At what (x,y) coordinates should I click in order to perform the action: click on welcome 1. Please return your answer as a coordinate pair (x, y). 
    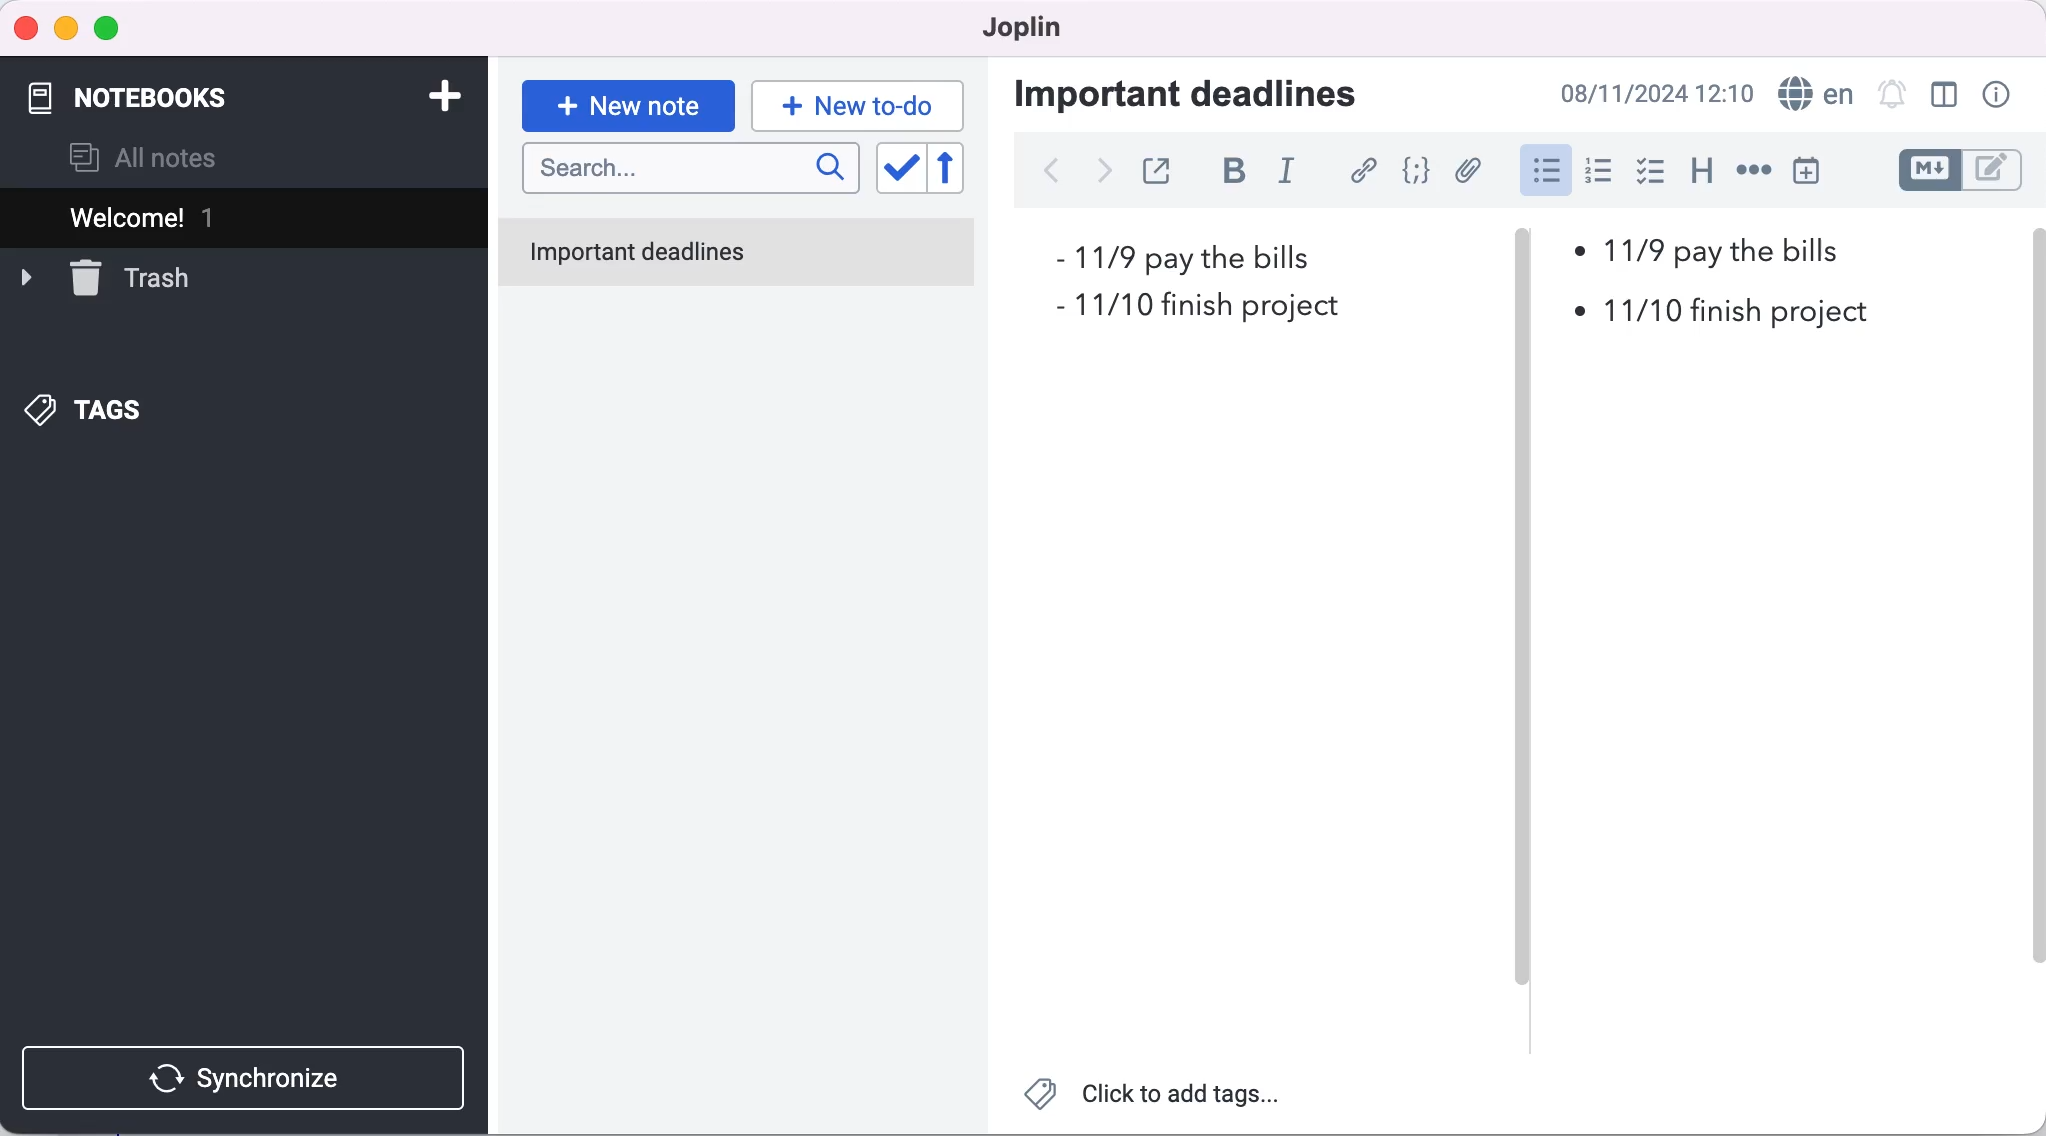
    Looking at the image, I should click on (212, 218).